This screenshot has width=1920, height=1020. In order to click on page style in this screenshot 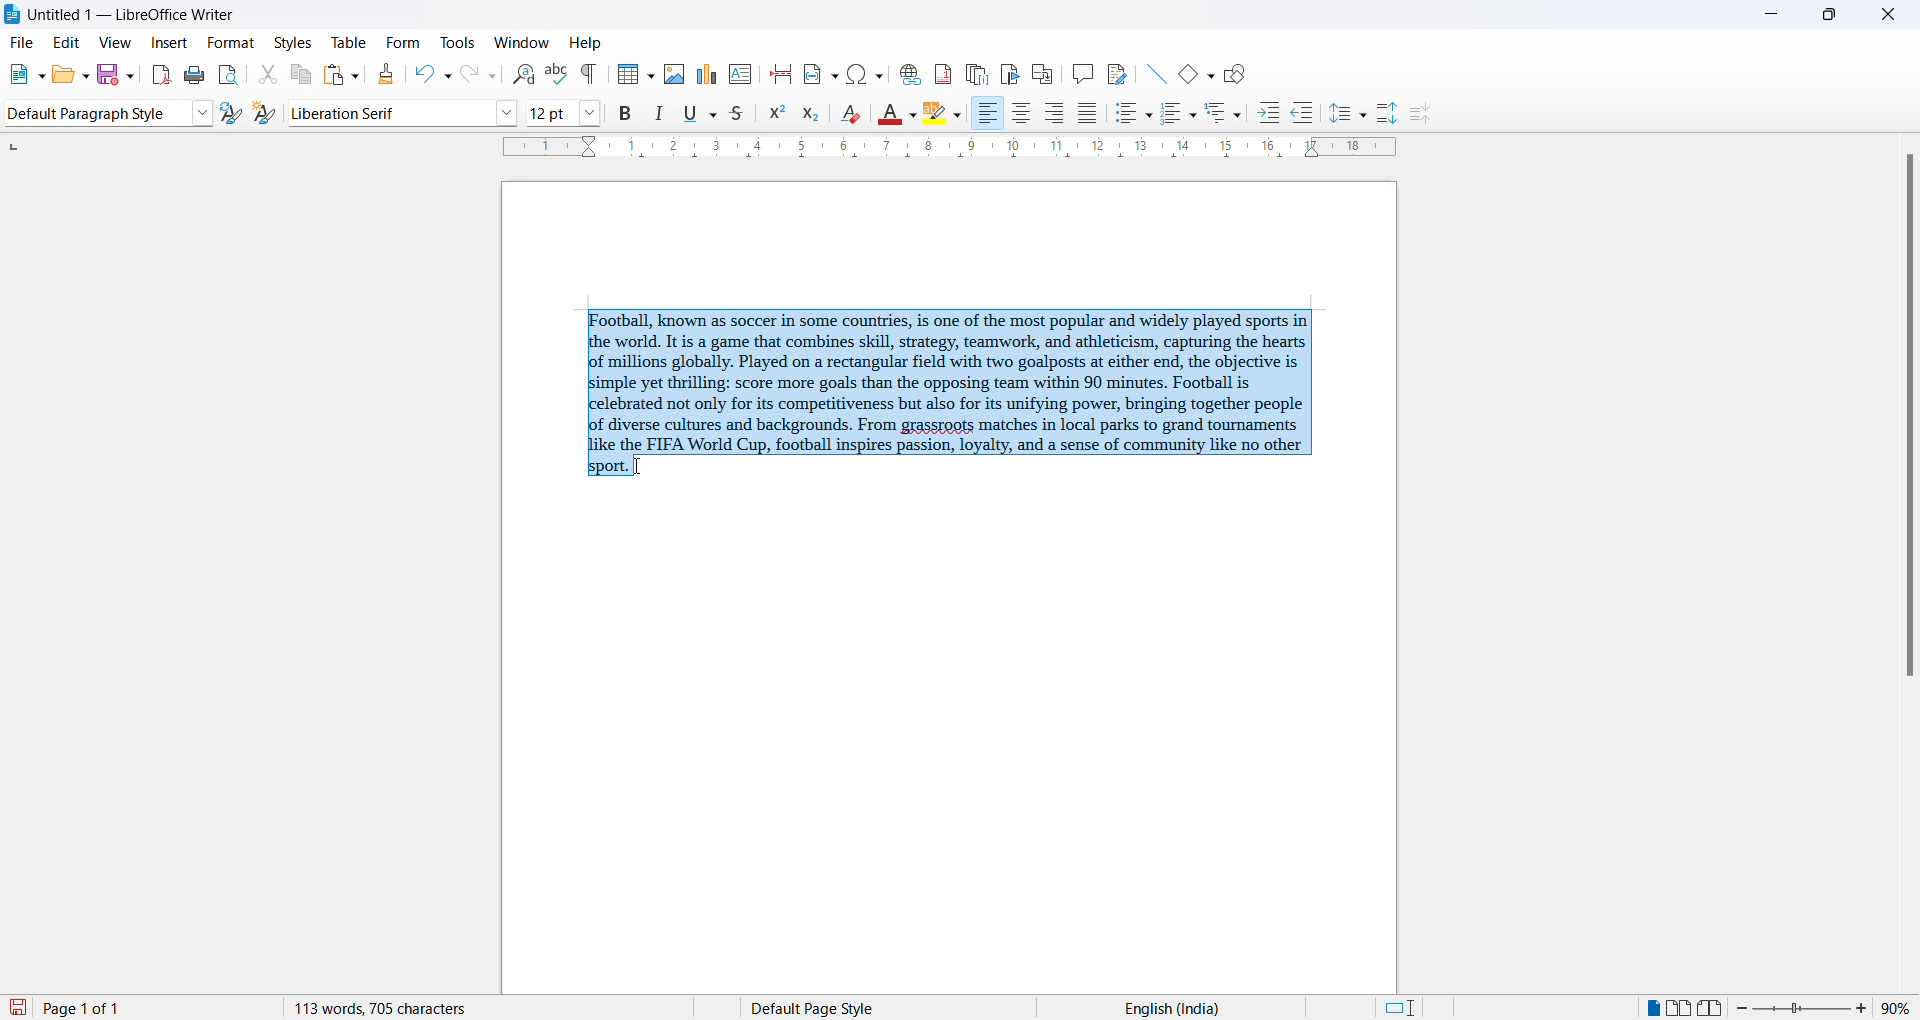, I will do `click(908, 1008)`.